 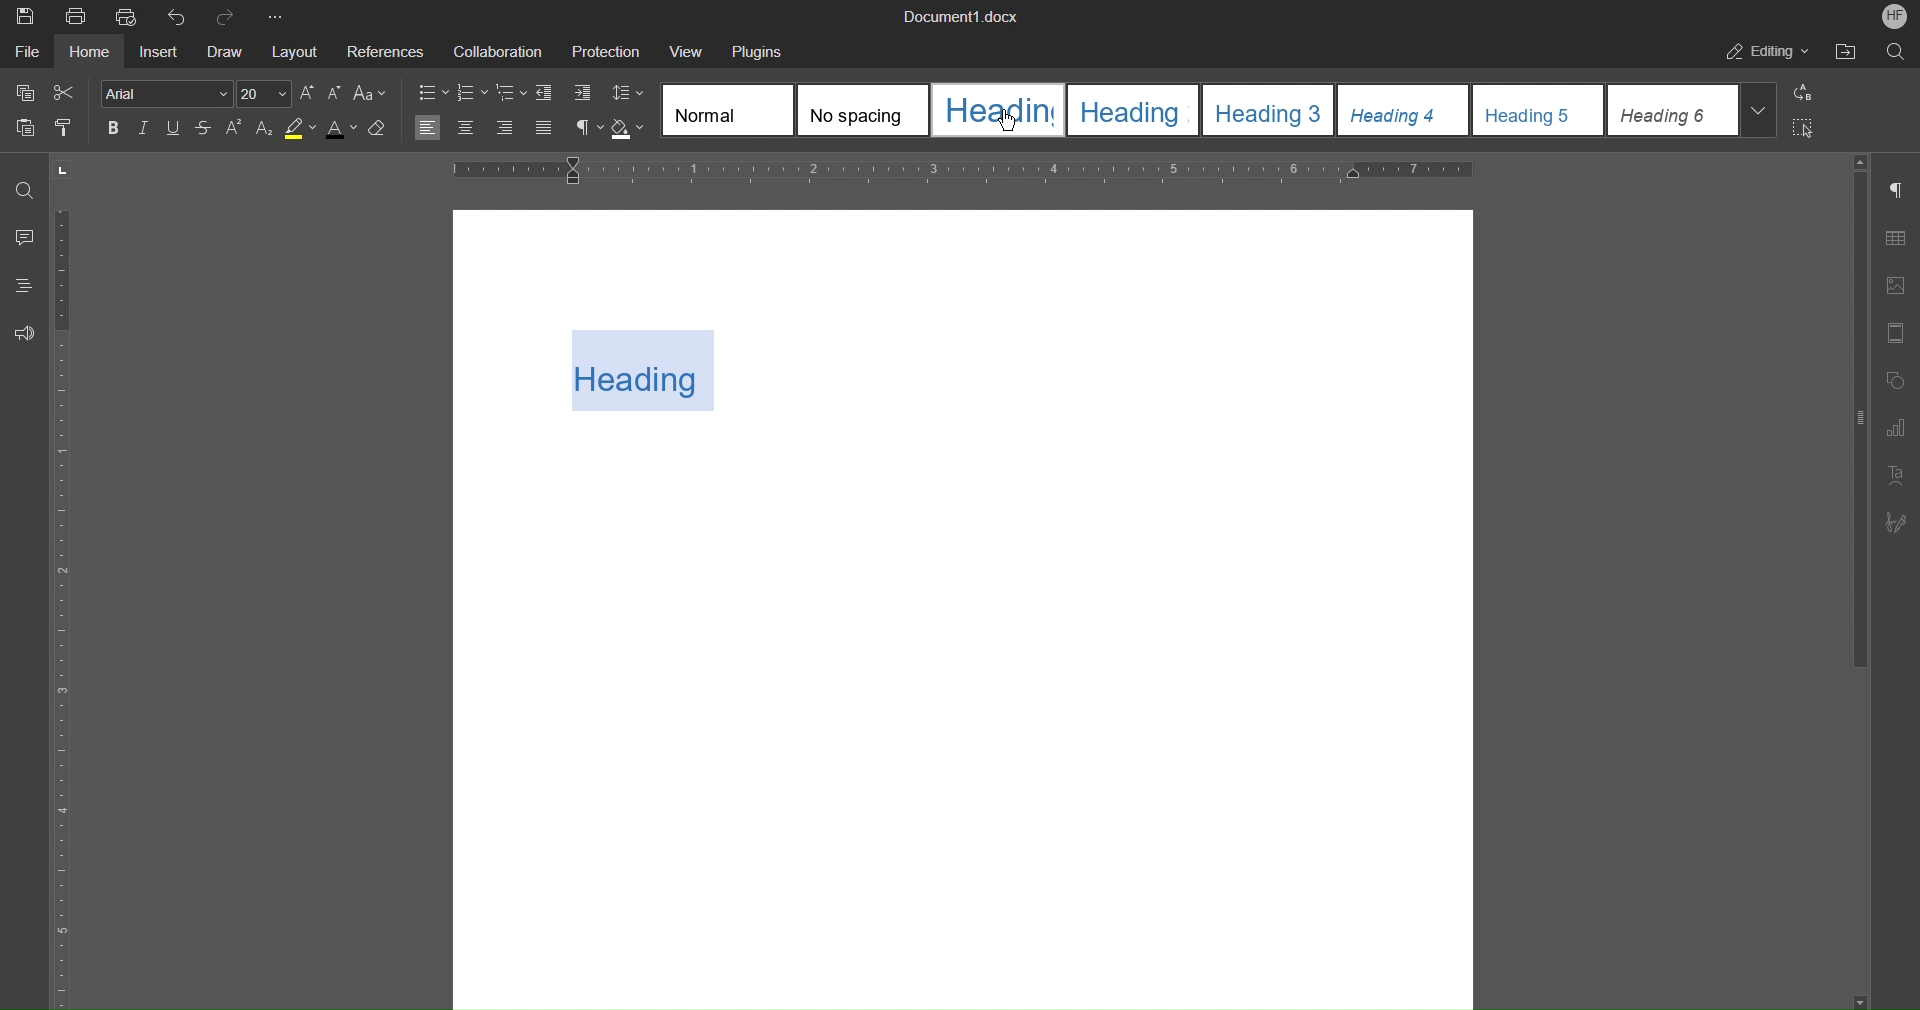 I want to click on Nested List, so click(x=509, y=93).